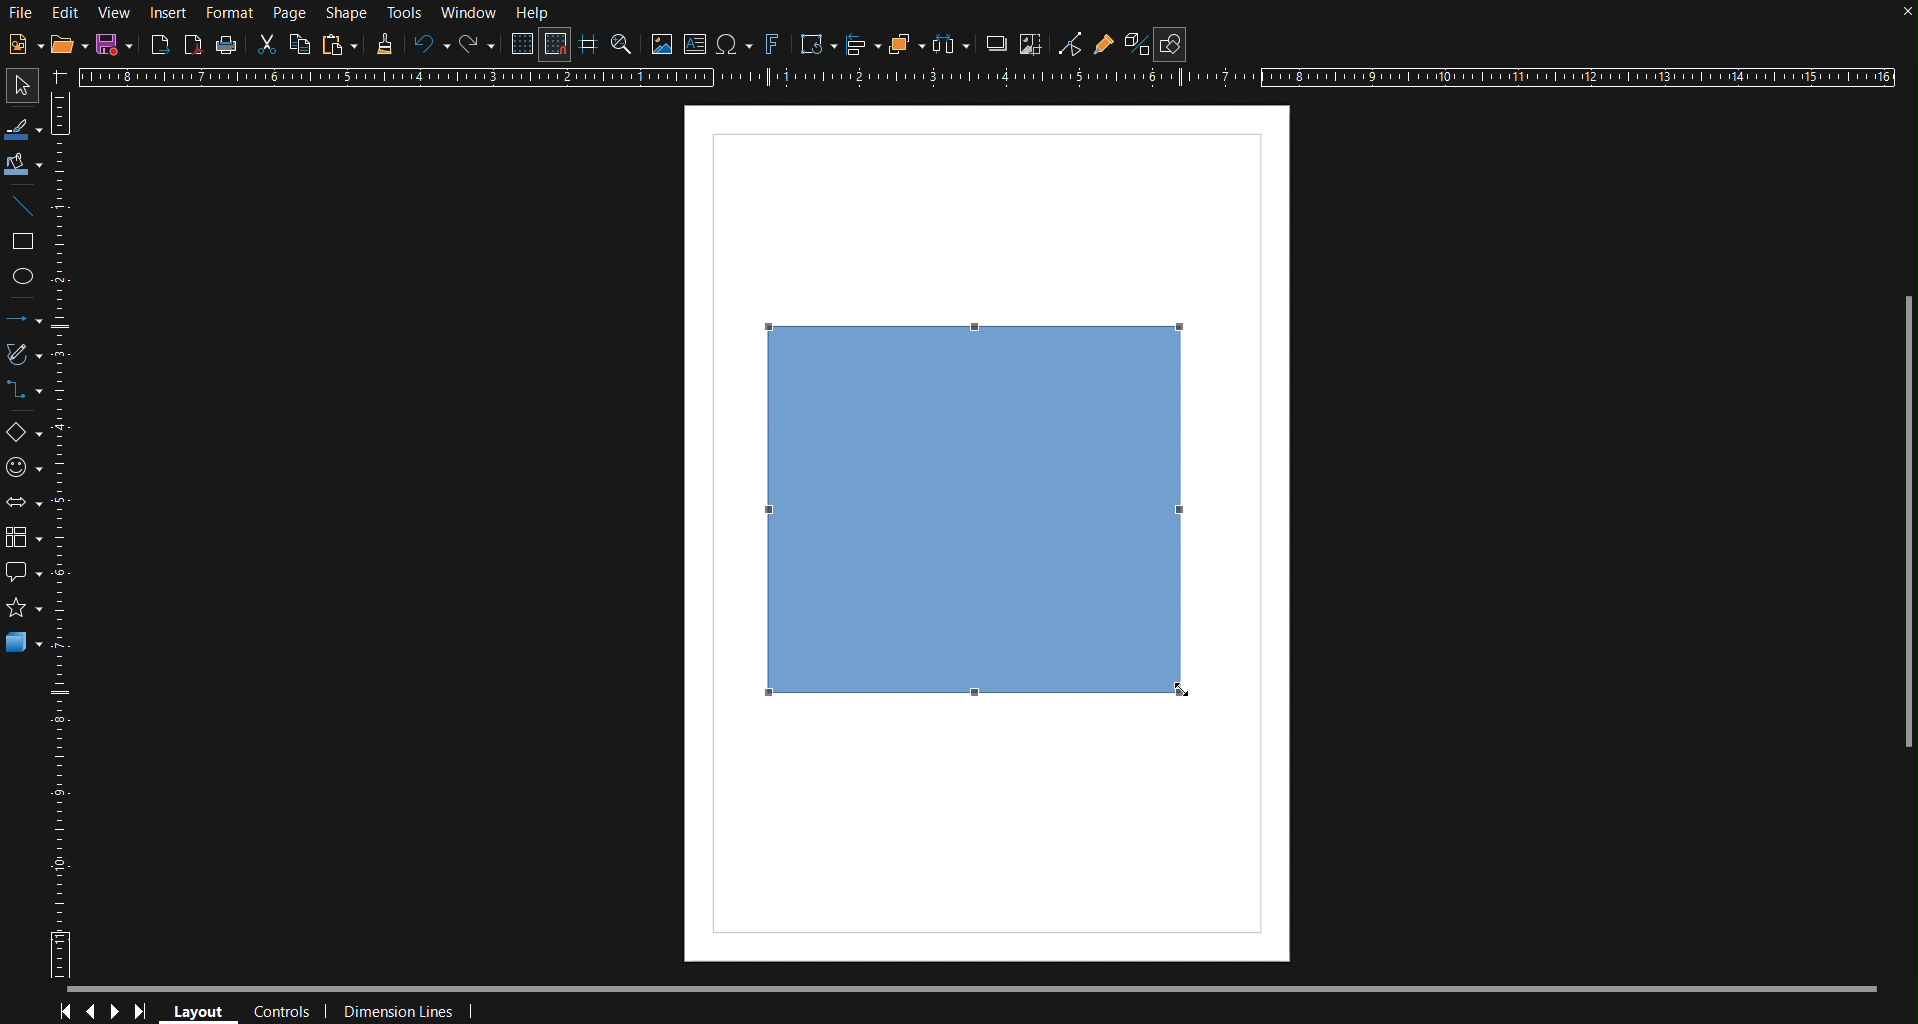  Describe the element at coordinates (340, 44) in the screenshot. I see `Paste` at that location.